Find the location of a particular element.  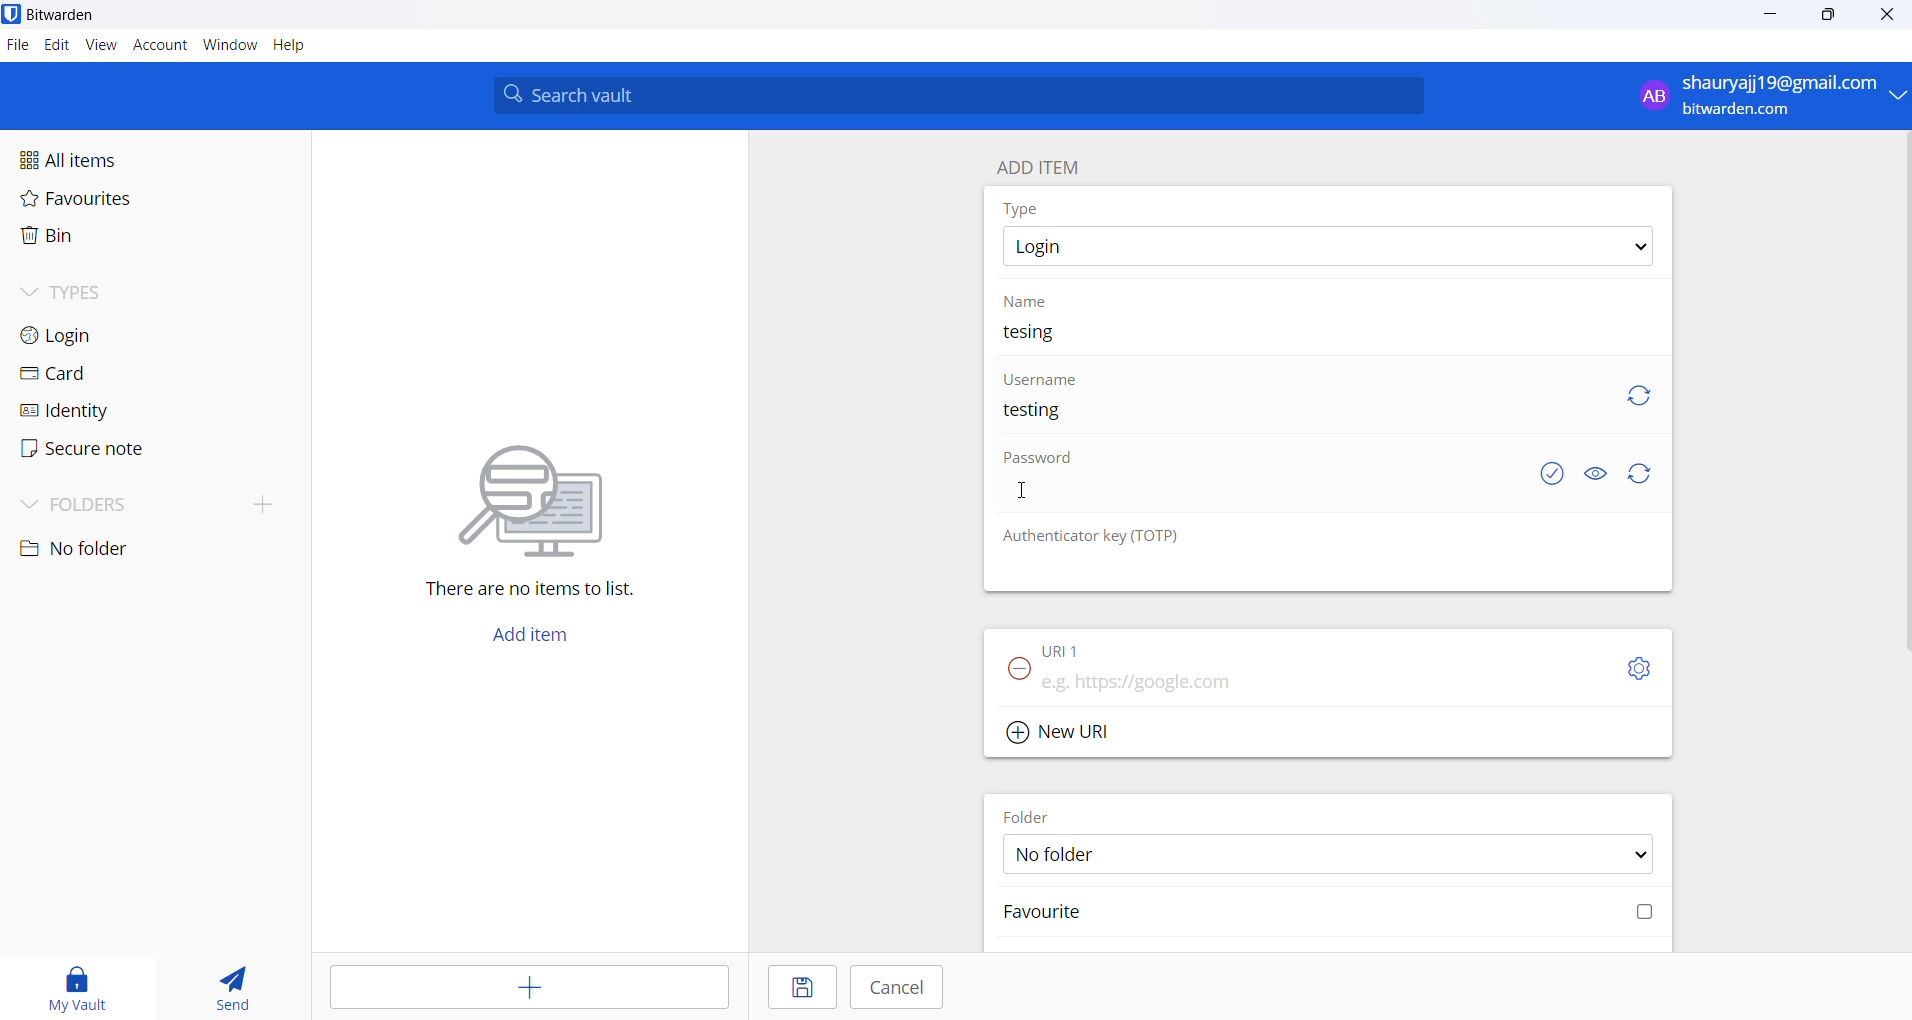

URL1 is located at coordinates (1079, 646).